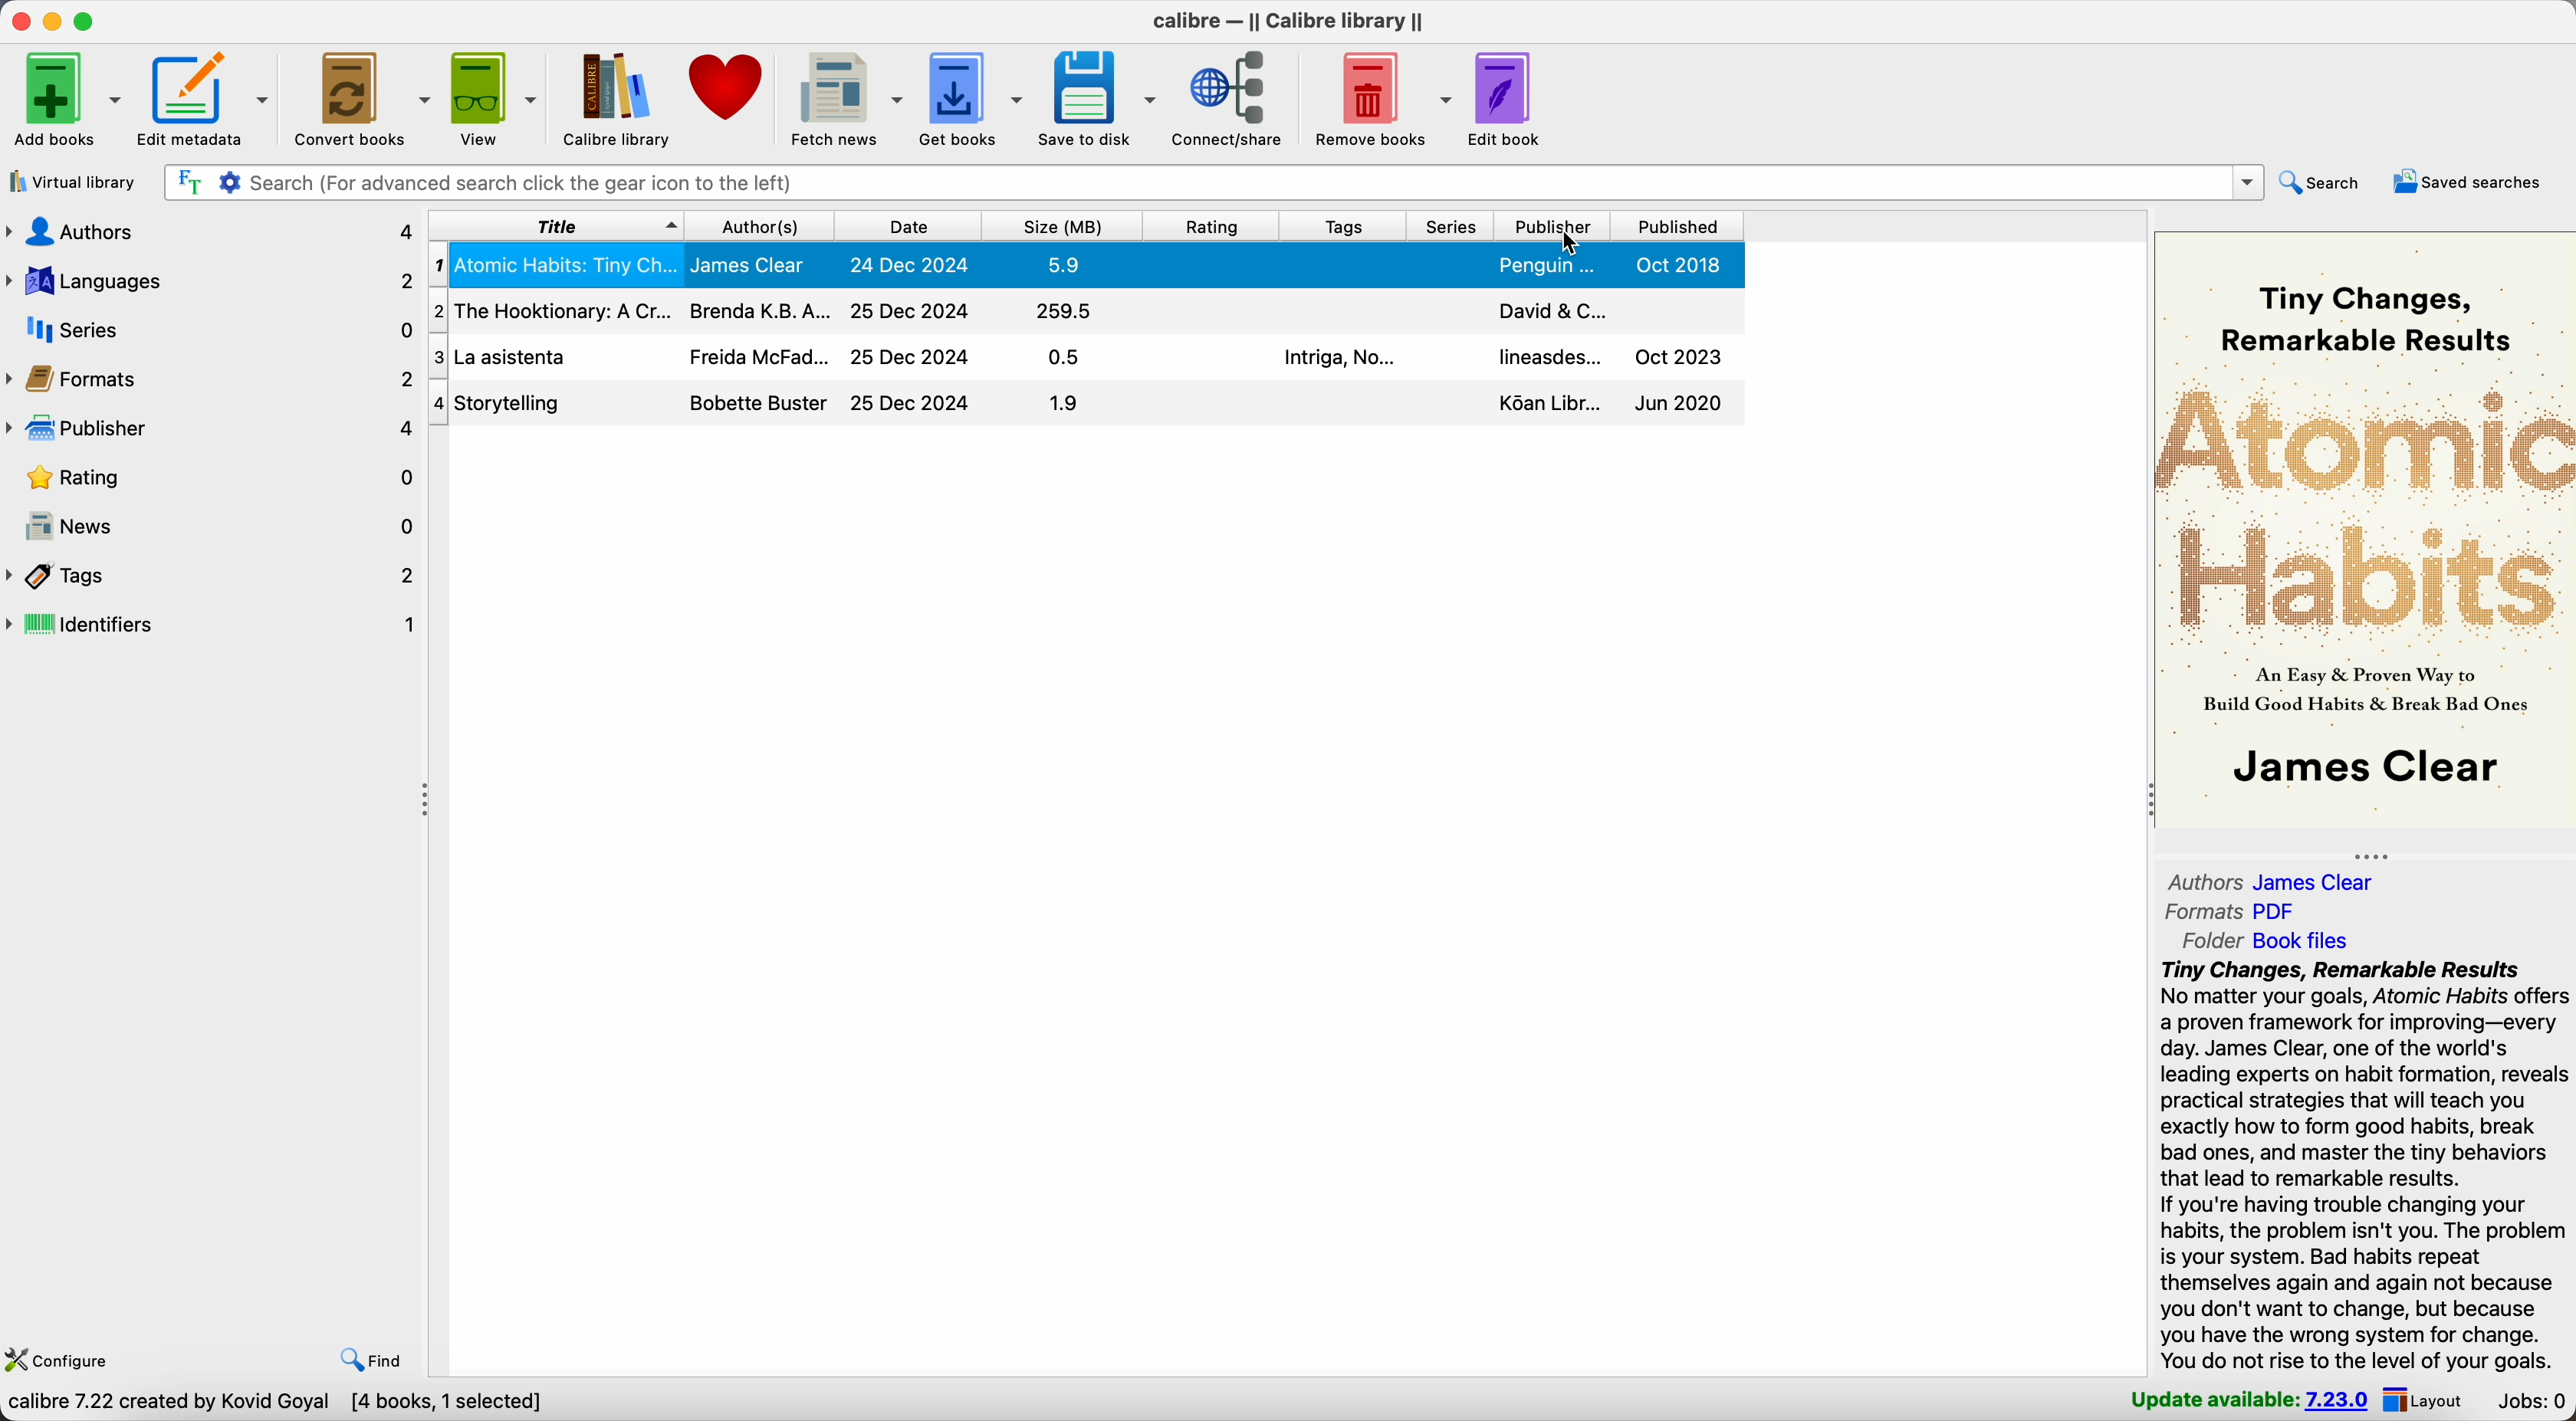 Image resolution: width=2576 pixels, height=1421 pixels. What do you see at coordinates (1062, 313) in the screenshot?
I see `259.5` at bounding box center [1062, 313].